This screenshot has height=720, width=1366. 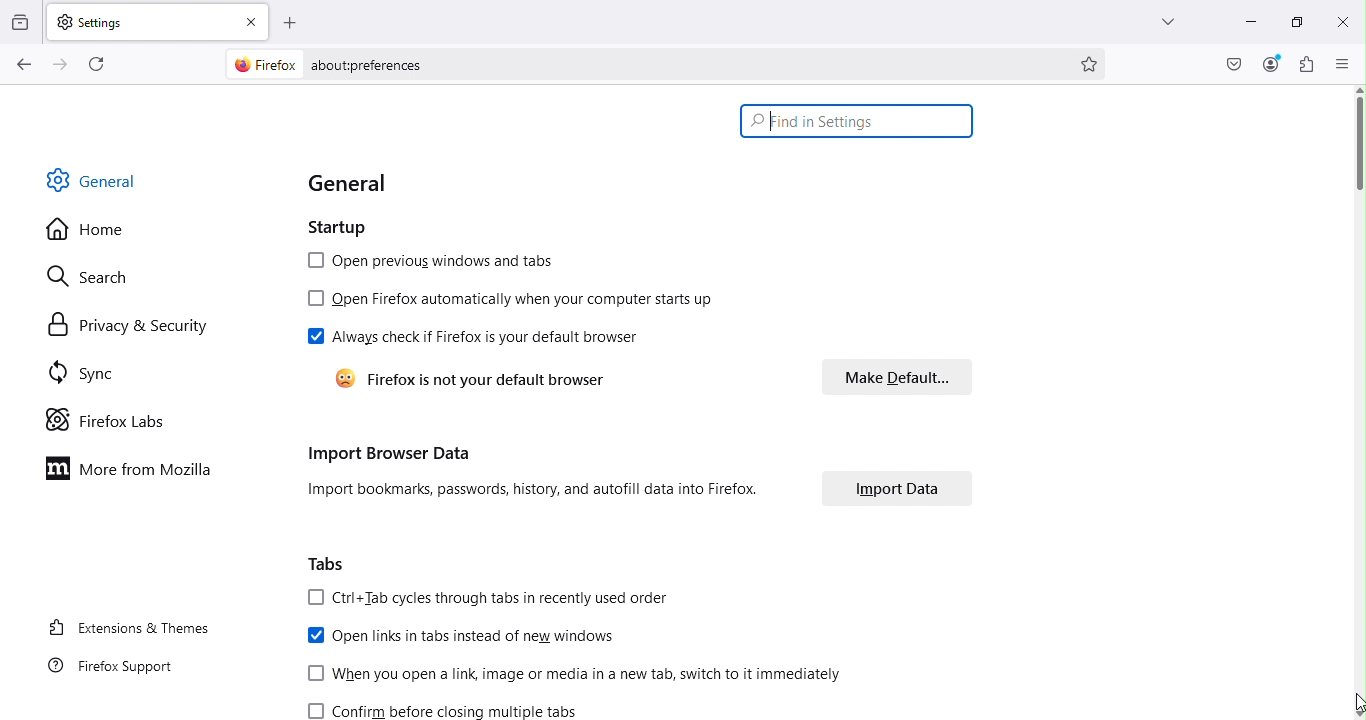 What do you see at coordinates (1354, 704) in the screenshot?
I see `cursor` at bounding box center [1354, 704].